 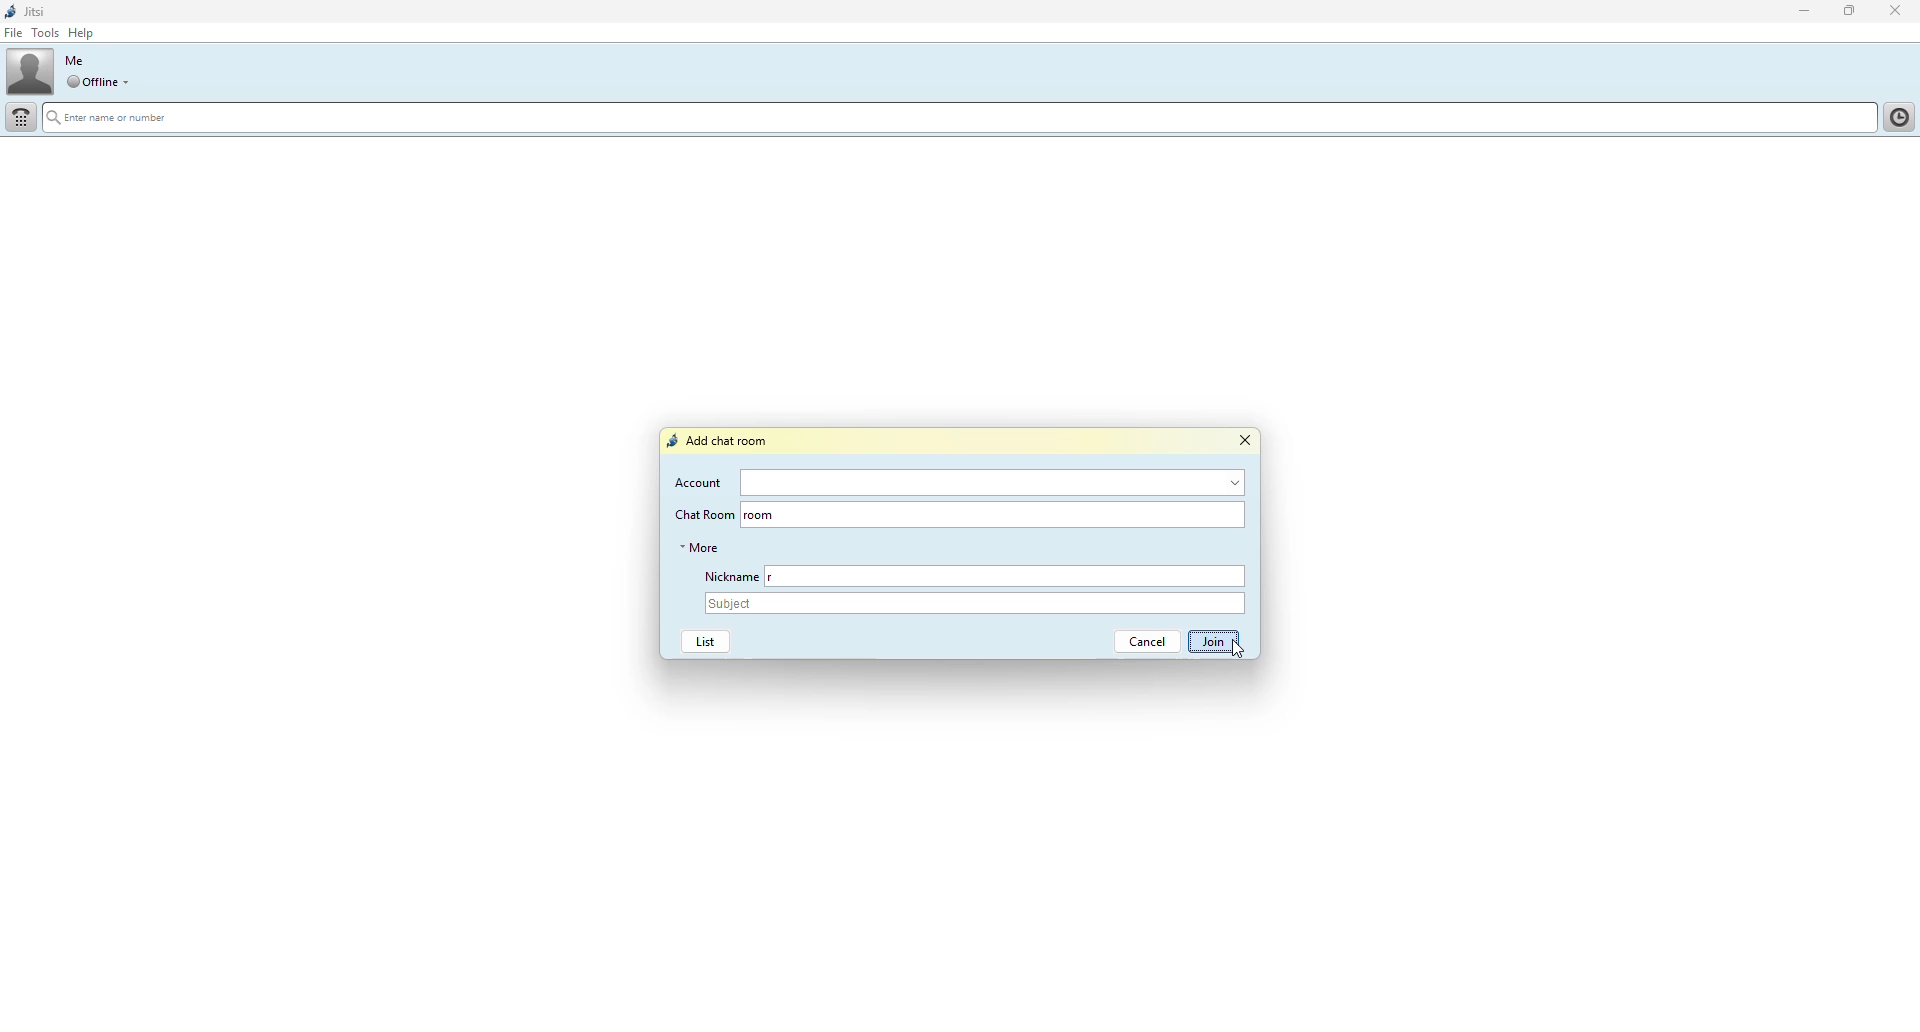 What do you see at coordinates (1848, 12) in the screenshot?
I see `maximize` at bounding box center [1848, 12].